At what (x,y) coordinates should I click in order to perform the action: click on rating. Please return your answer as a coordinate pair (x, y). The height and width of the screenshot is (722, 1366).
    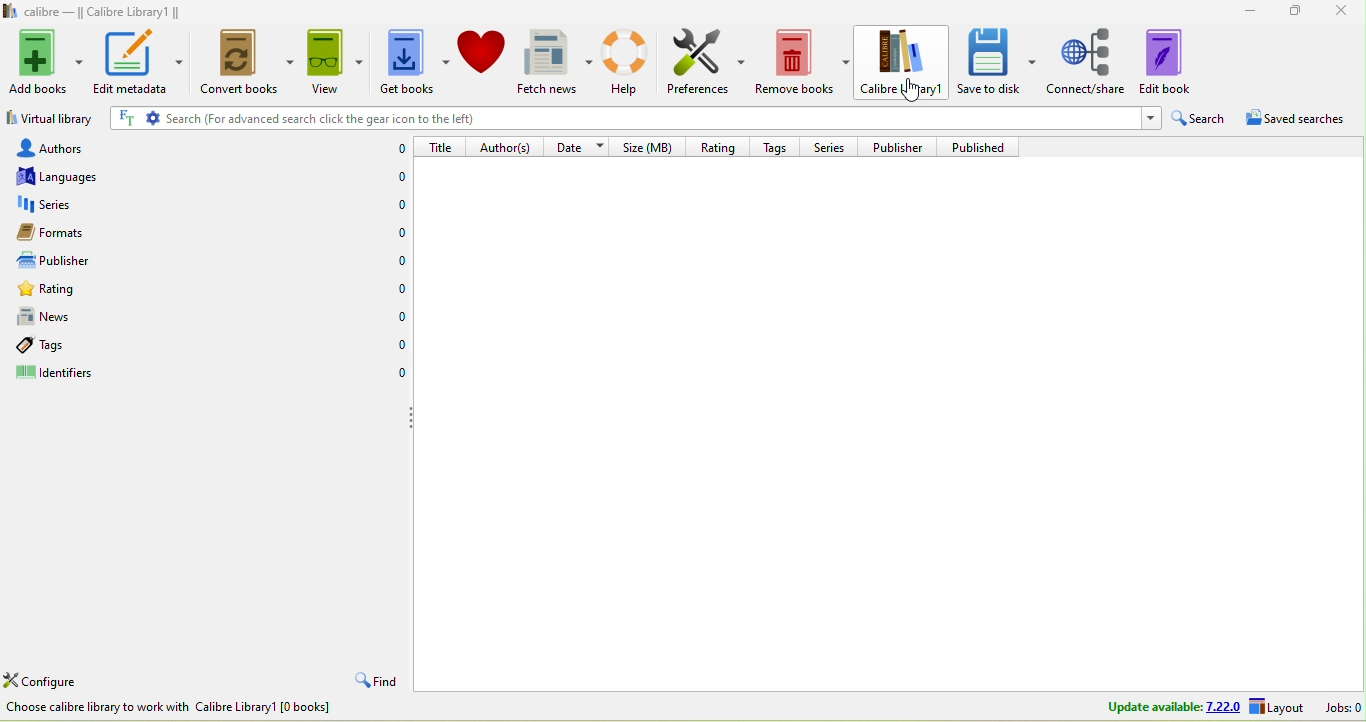
    Looking at the image, I should click on (716, 145).